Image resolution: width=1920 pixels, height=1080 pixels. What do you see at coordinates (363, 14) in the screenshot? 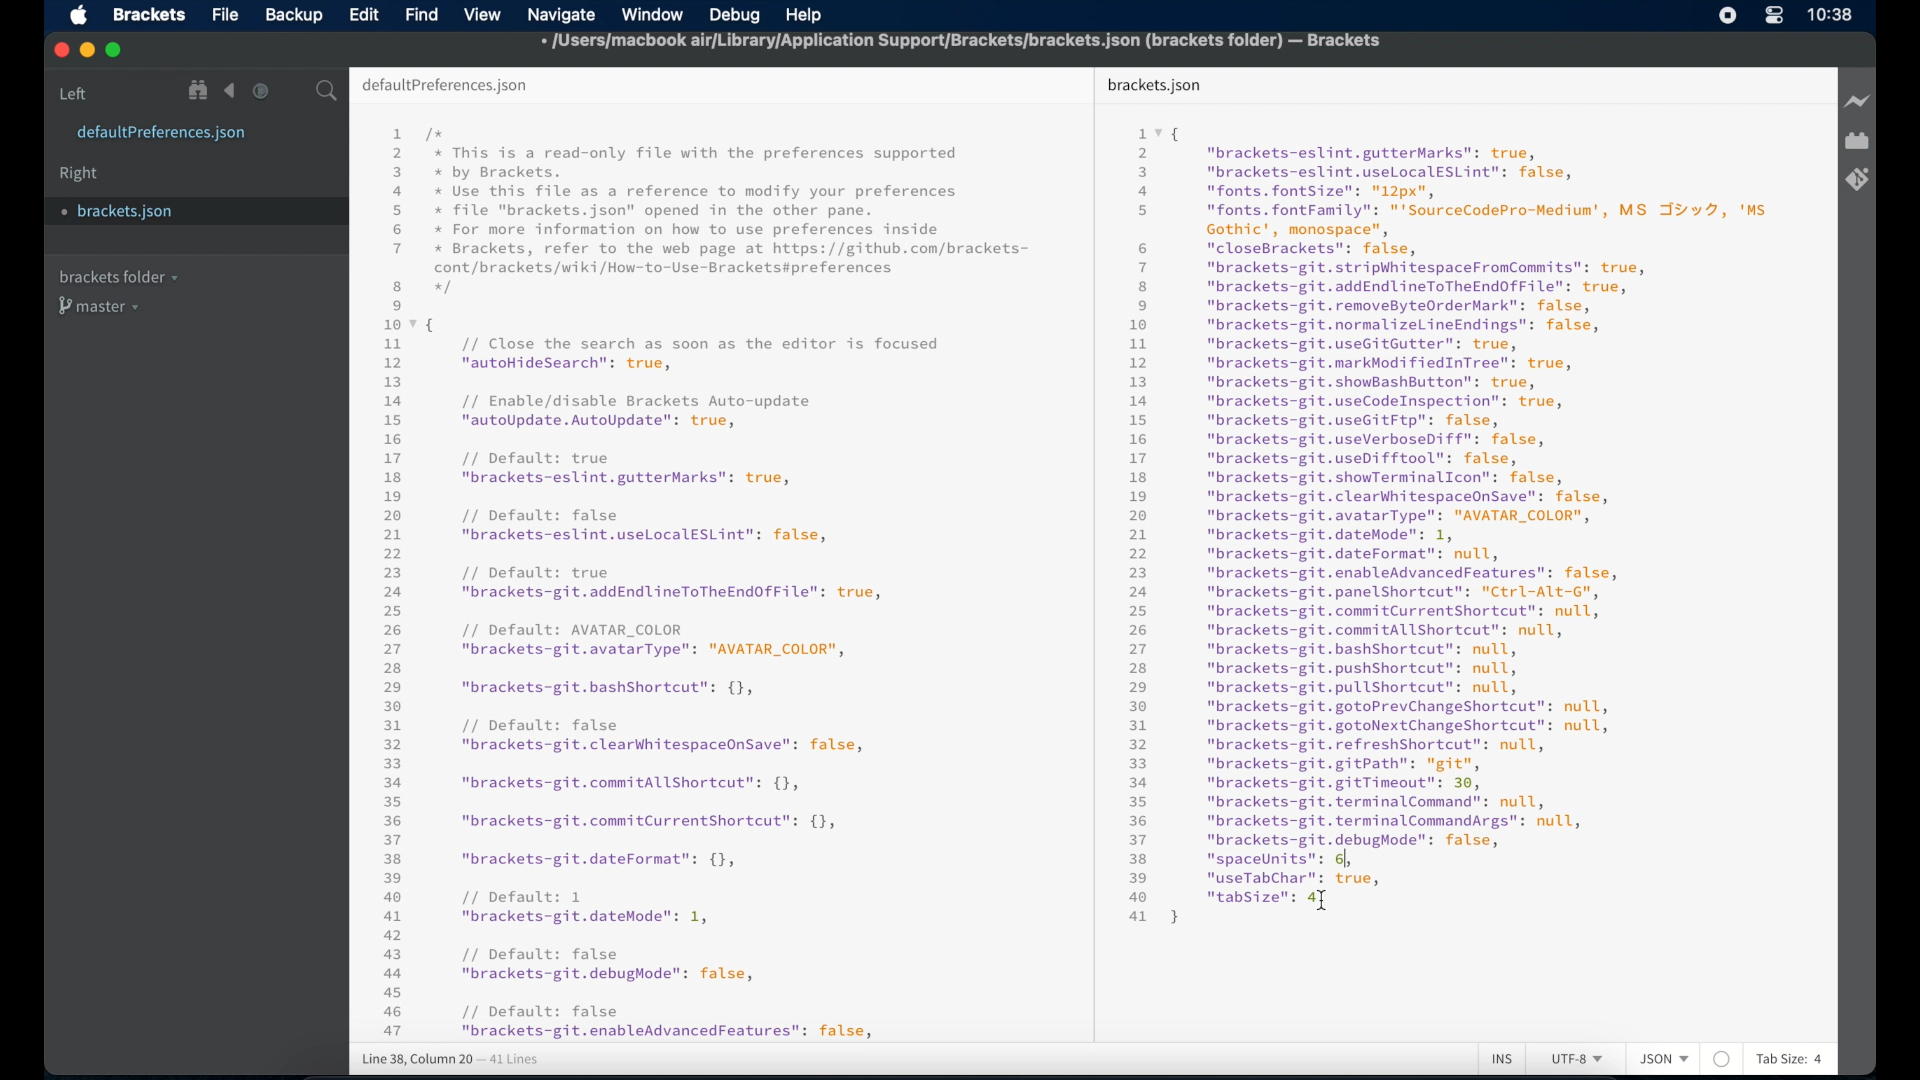
I see `edit` at bounding box center [363, 14].